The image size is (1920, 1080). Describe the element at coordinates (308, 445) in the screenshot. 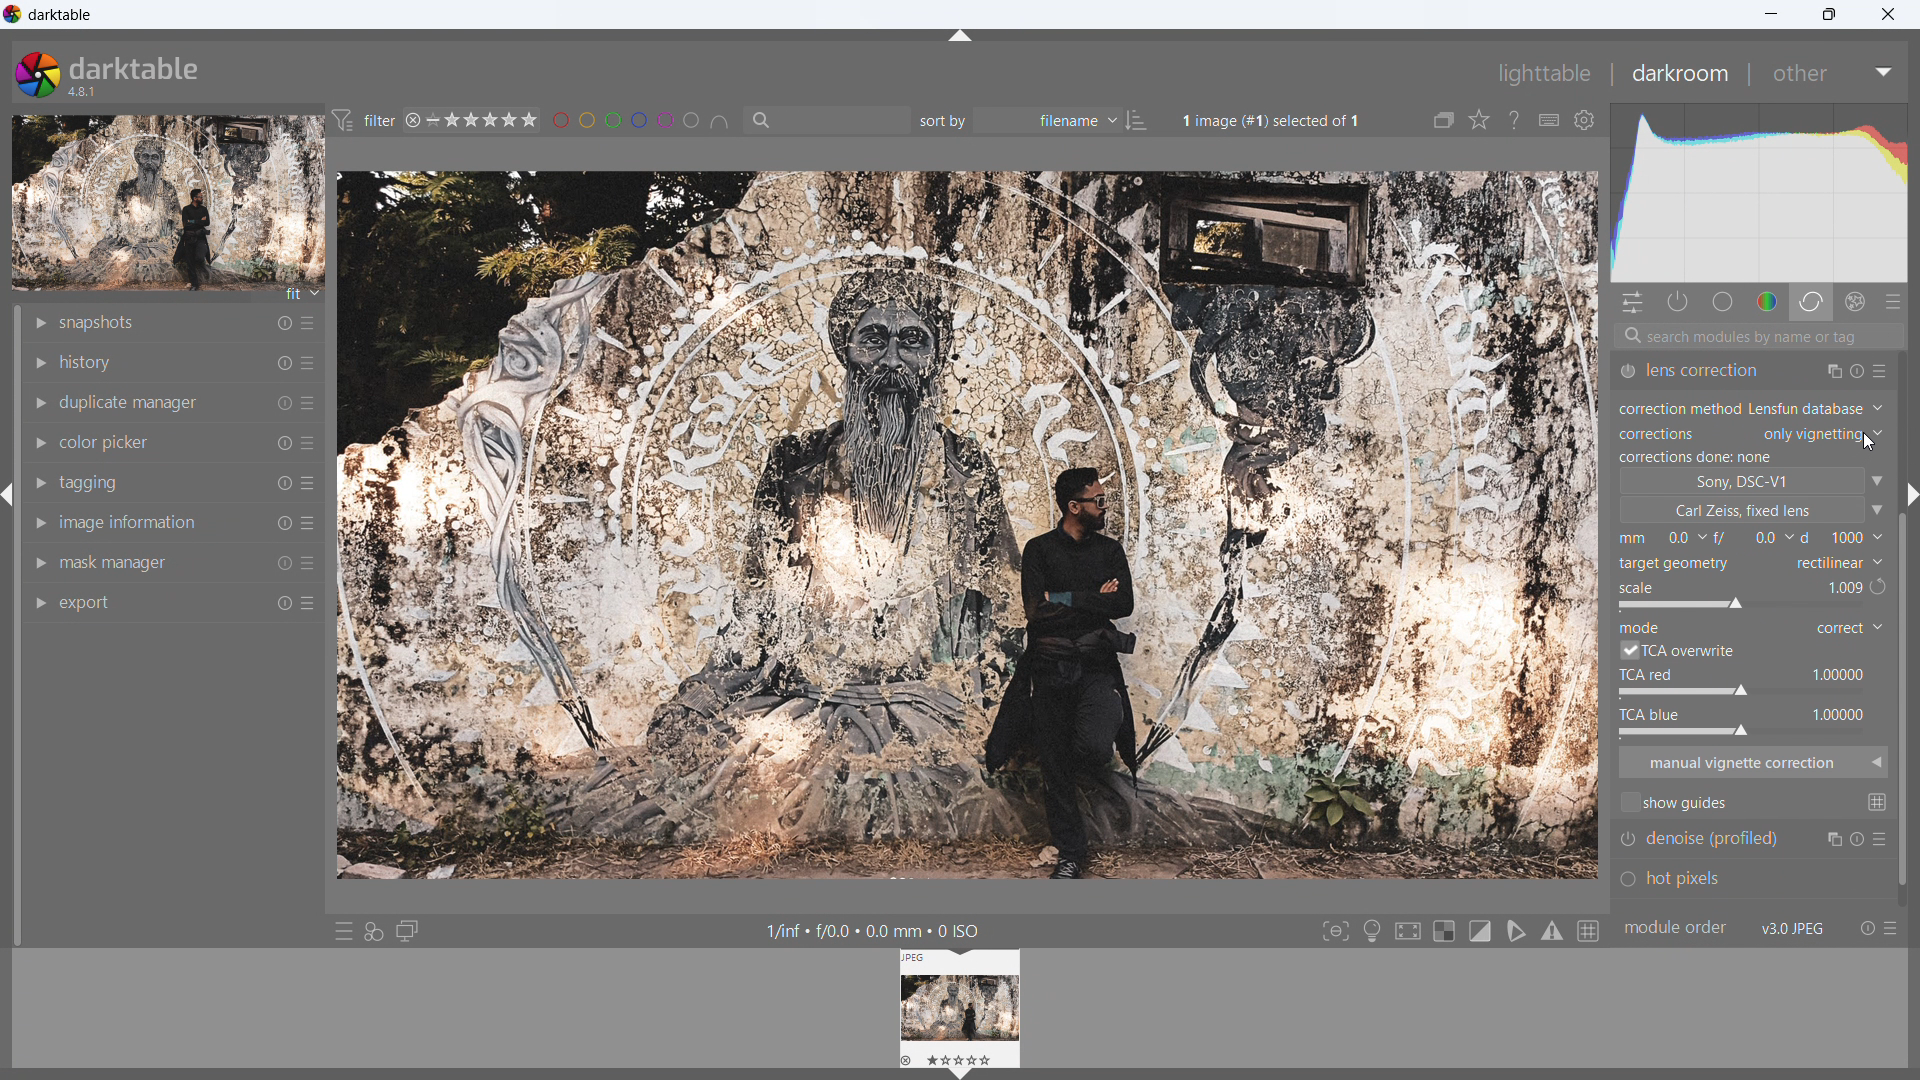

I see `more options` at that location.